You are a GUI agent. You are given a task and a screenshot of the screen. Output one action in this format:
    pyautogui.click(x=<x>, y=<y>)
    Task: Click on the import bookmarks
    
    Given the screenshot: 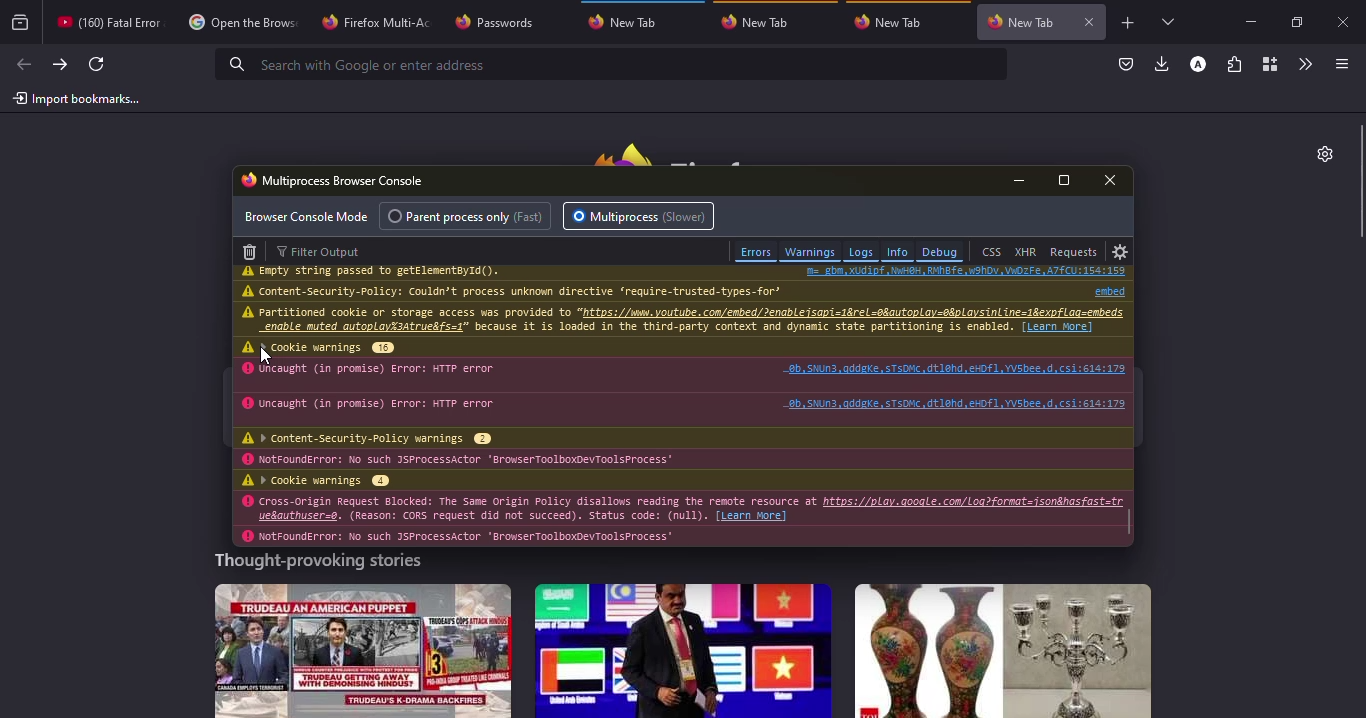 What is the action you would take?
    pyautogui.click(x=77, y=99)
    